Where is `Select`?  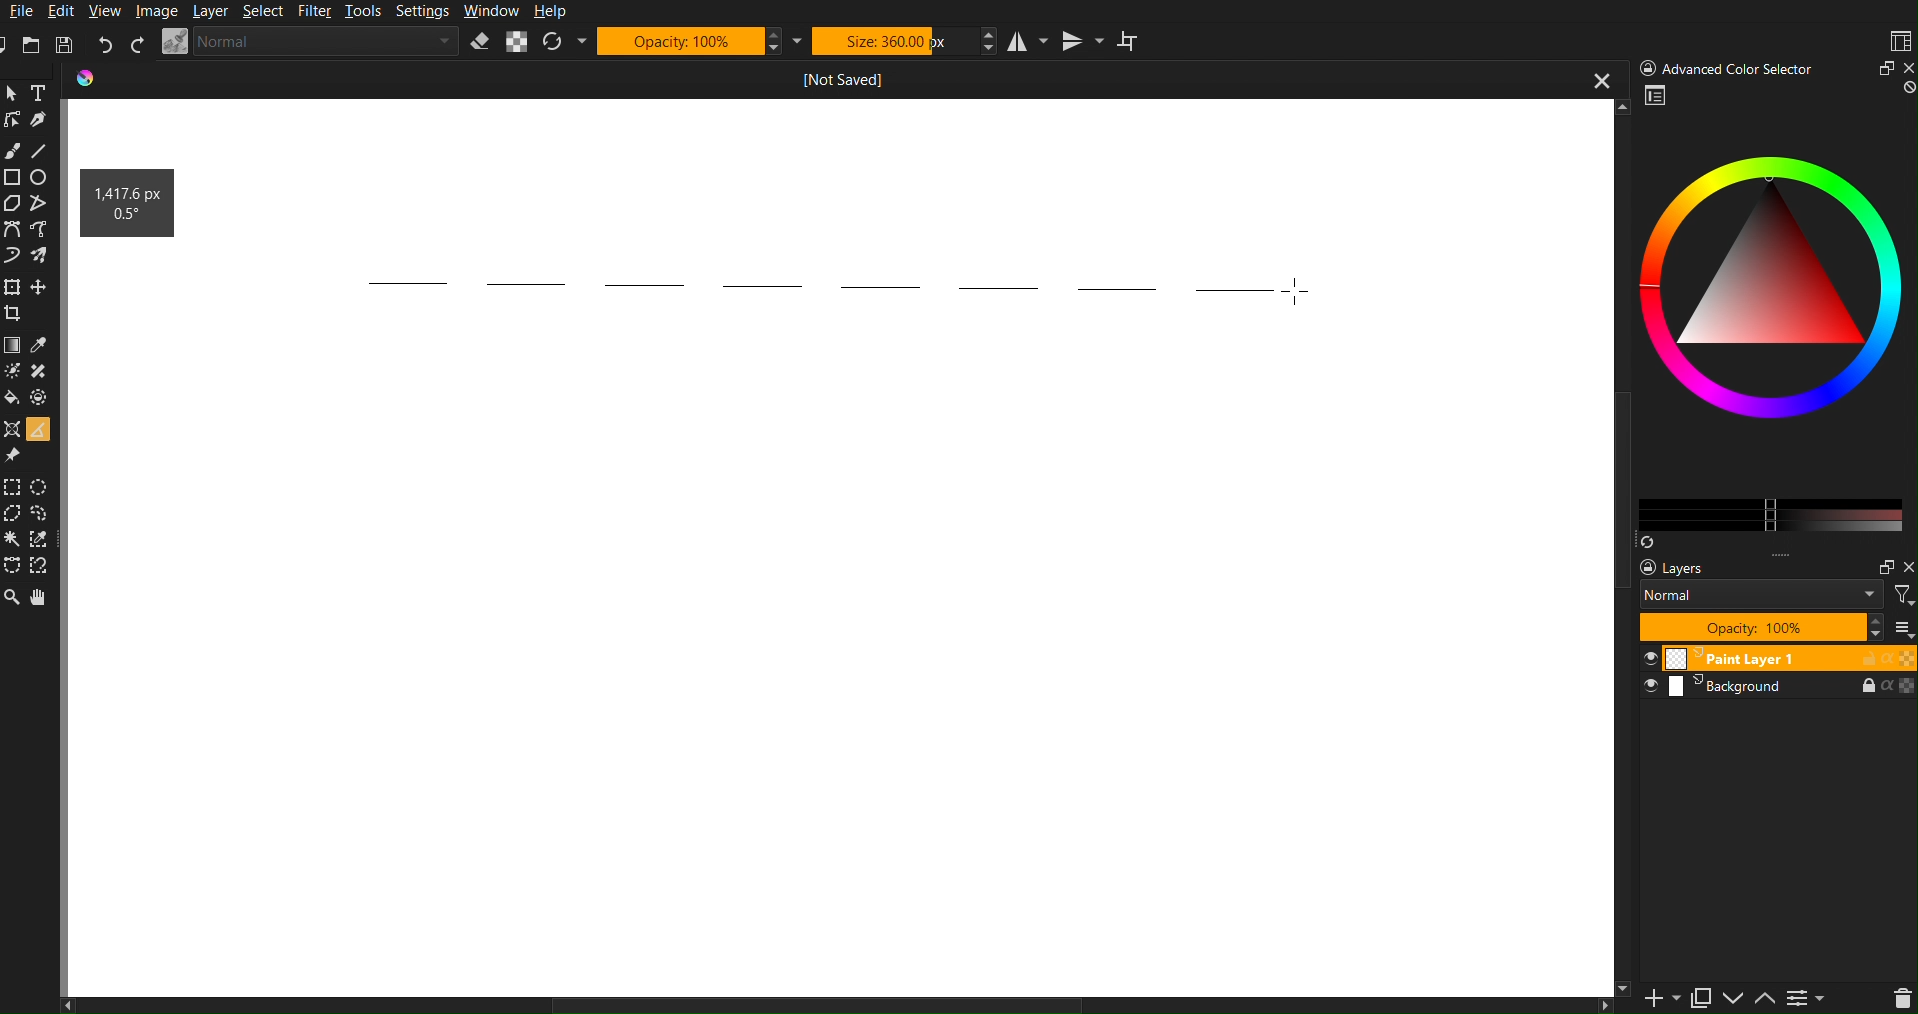
Select is located at coordinates (267, 12).